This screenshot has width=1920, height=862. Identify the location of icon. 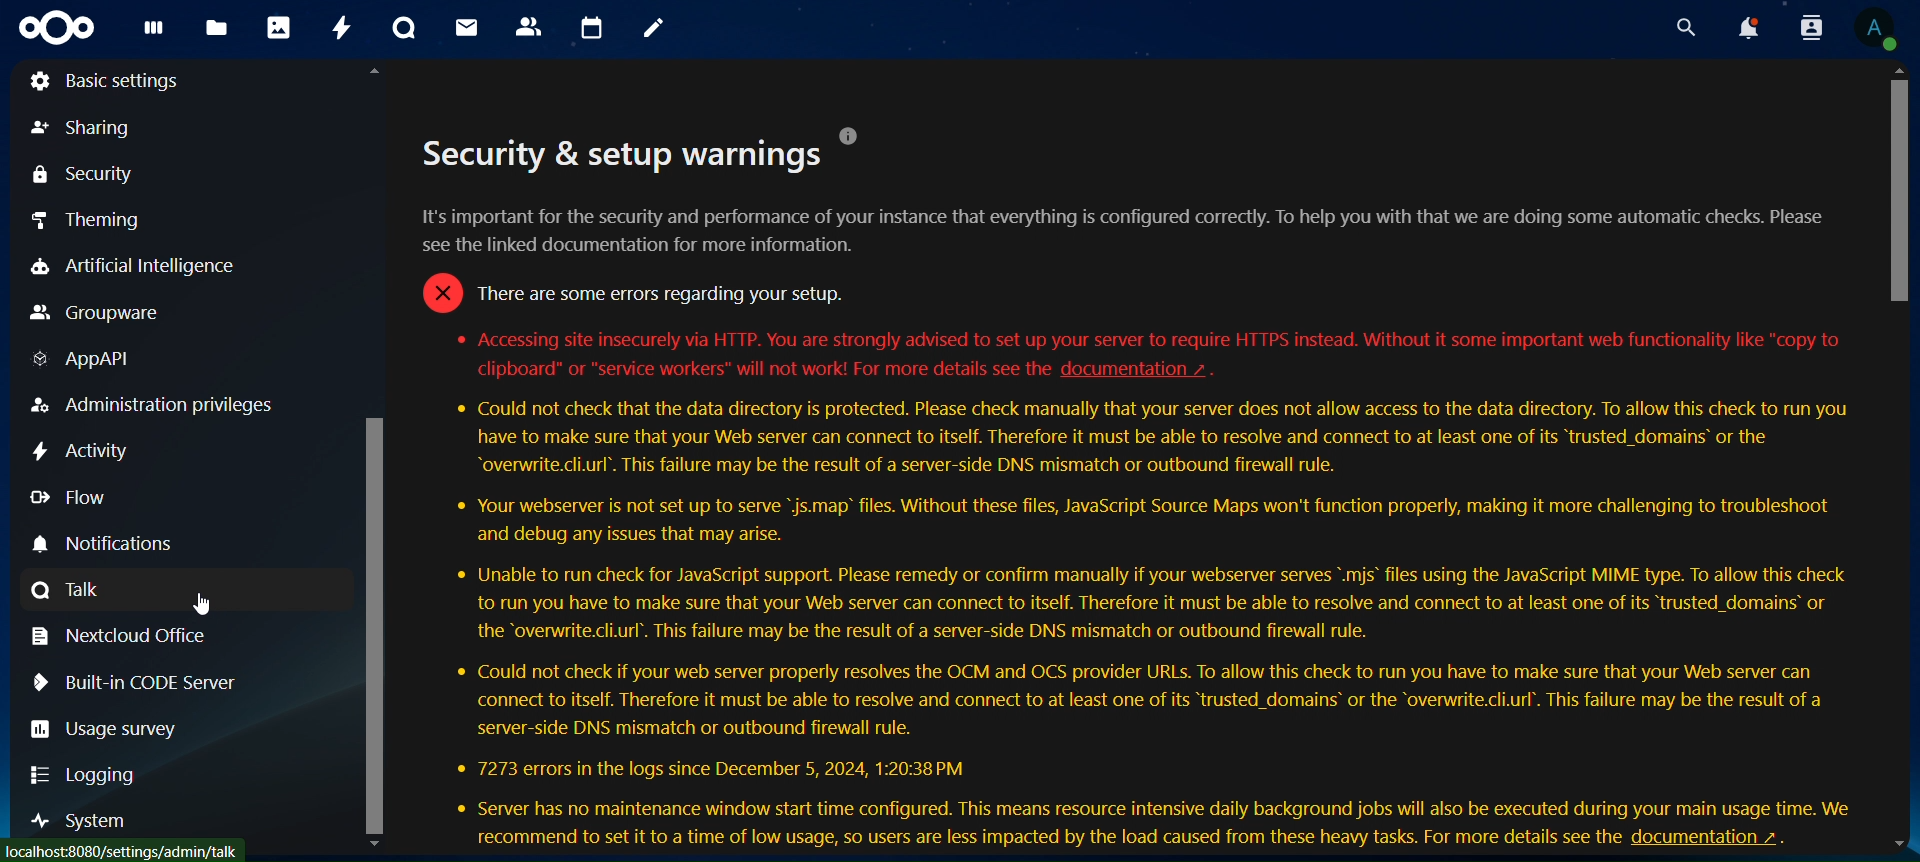
(55, 28).